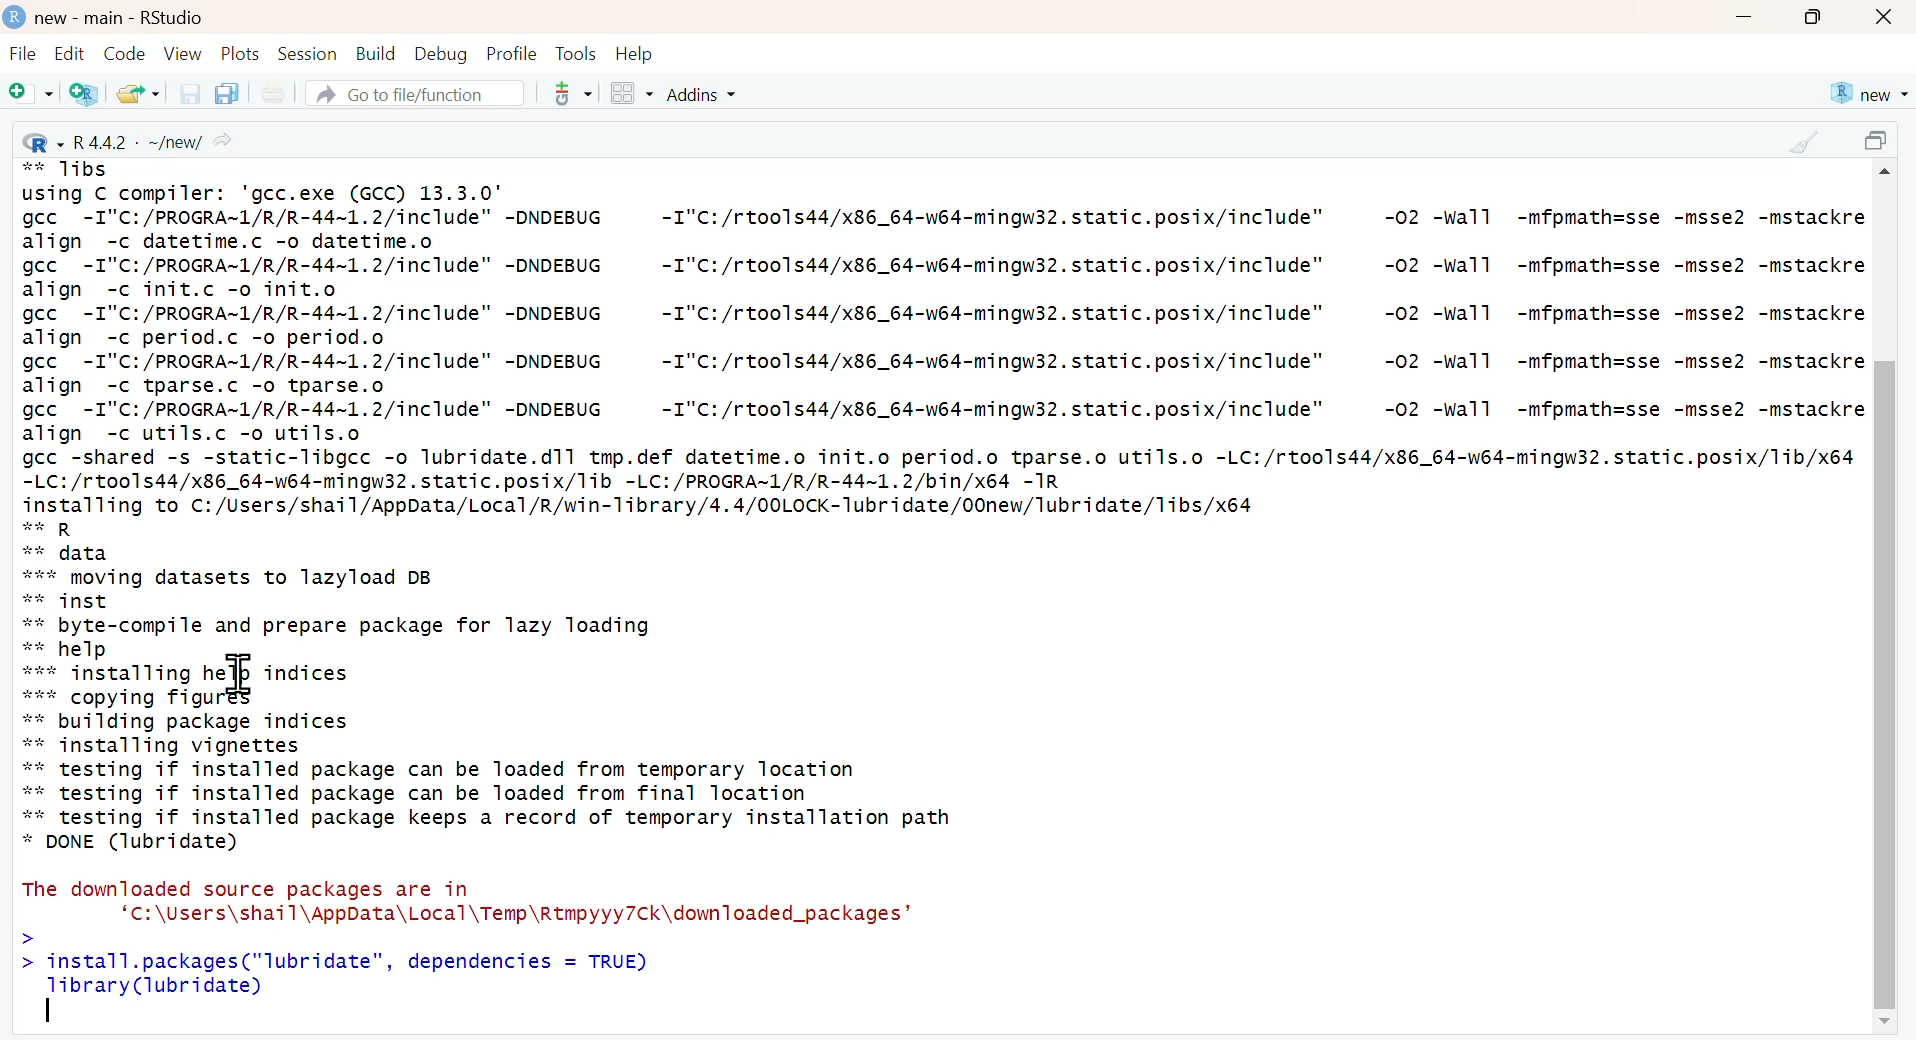 This screenshot has height=1040, width=1916. What do you see at coordinates (344, 974) in the screenshot?
I see `> install.packages("lubridate”, dependencies = TRUE)
Tibrary(lubridate)` at bounding box center [344, 974].